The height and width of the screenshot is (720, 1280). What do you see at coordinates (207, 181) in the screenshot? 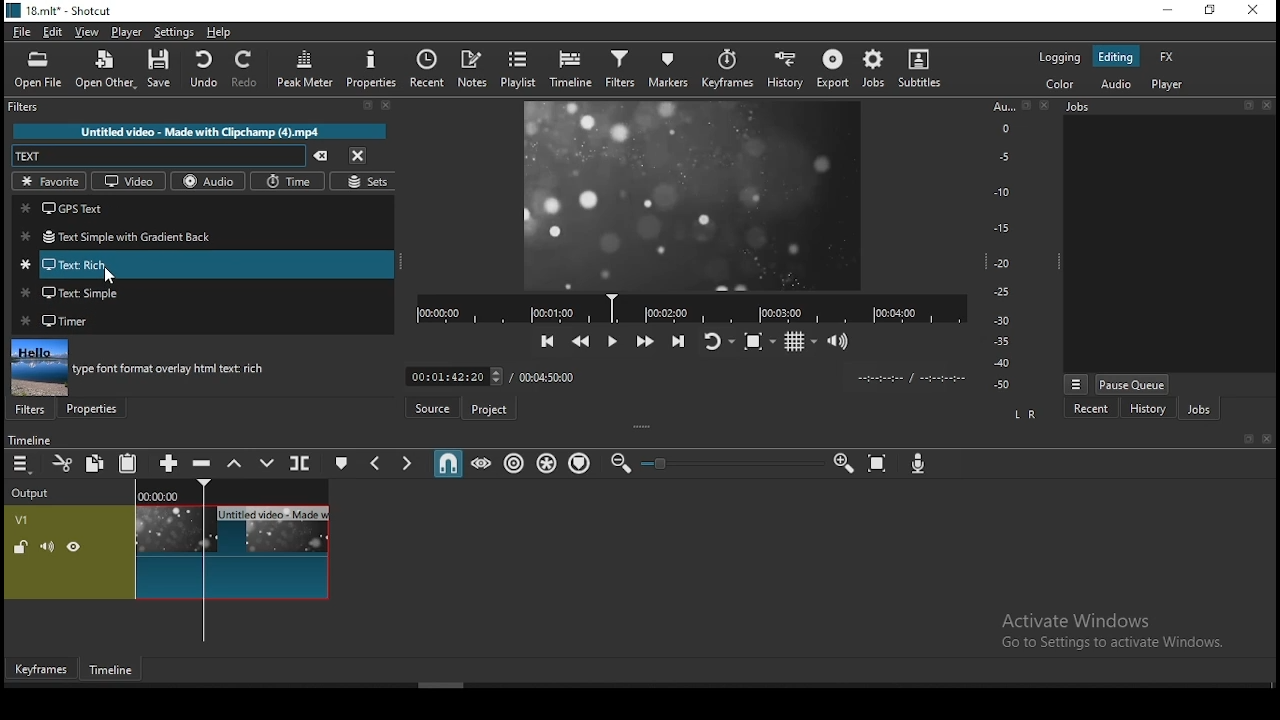
I see `audio` at bounding box center [207, 181].